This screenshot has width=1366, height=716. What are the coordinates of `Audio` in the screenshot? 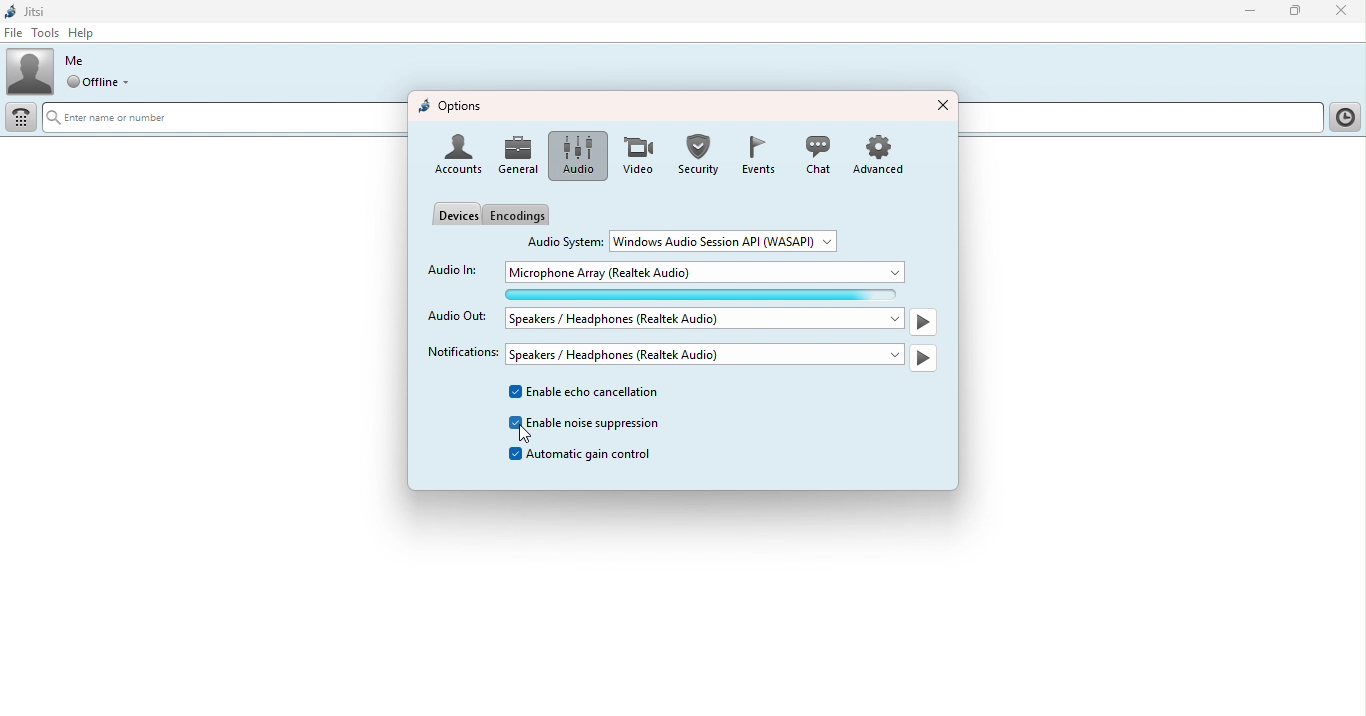 It's located at (574, 156).